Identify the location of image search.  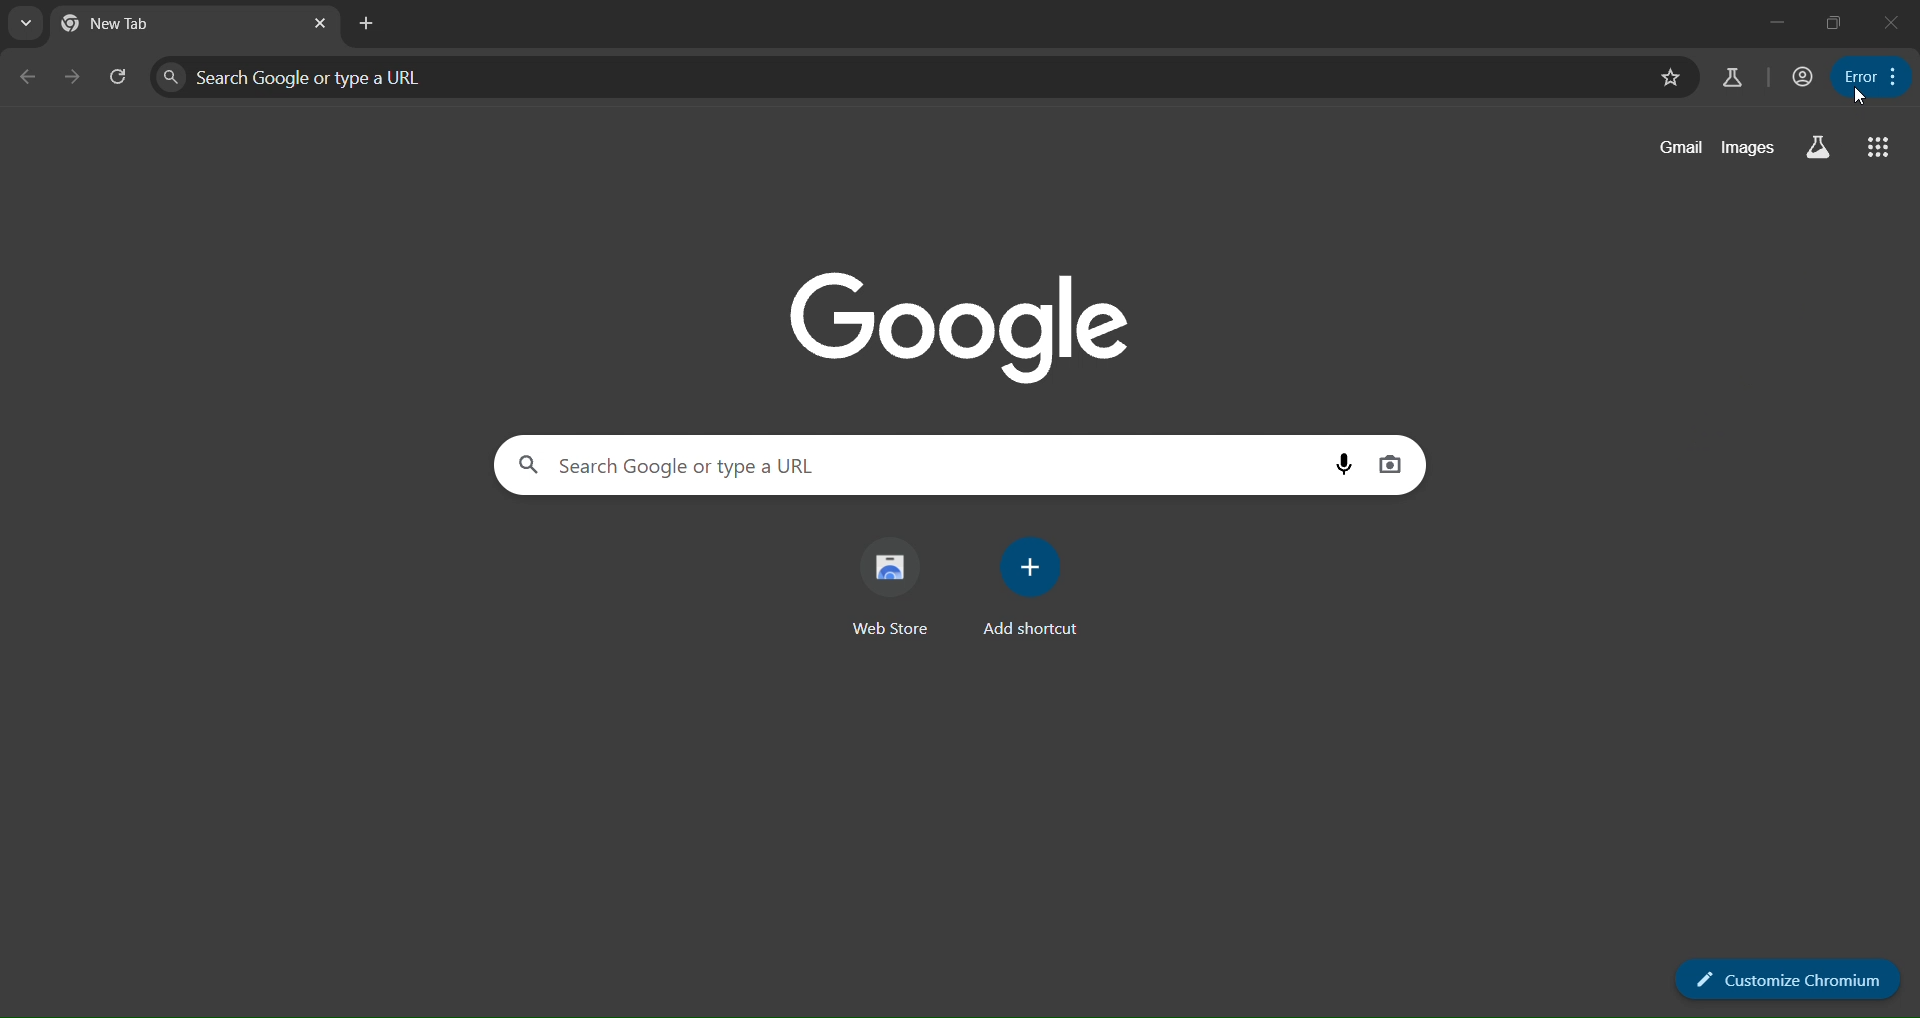
(1394, 465).